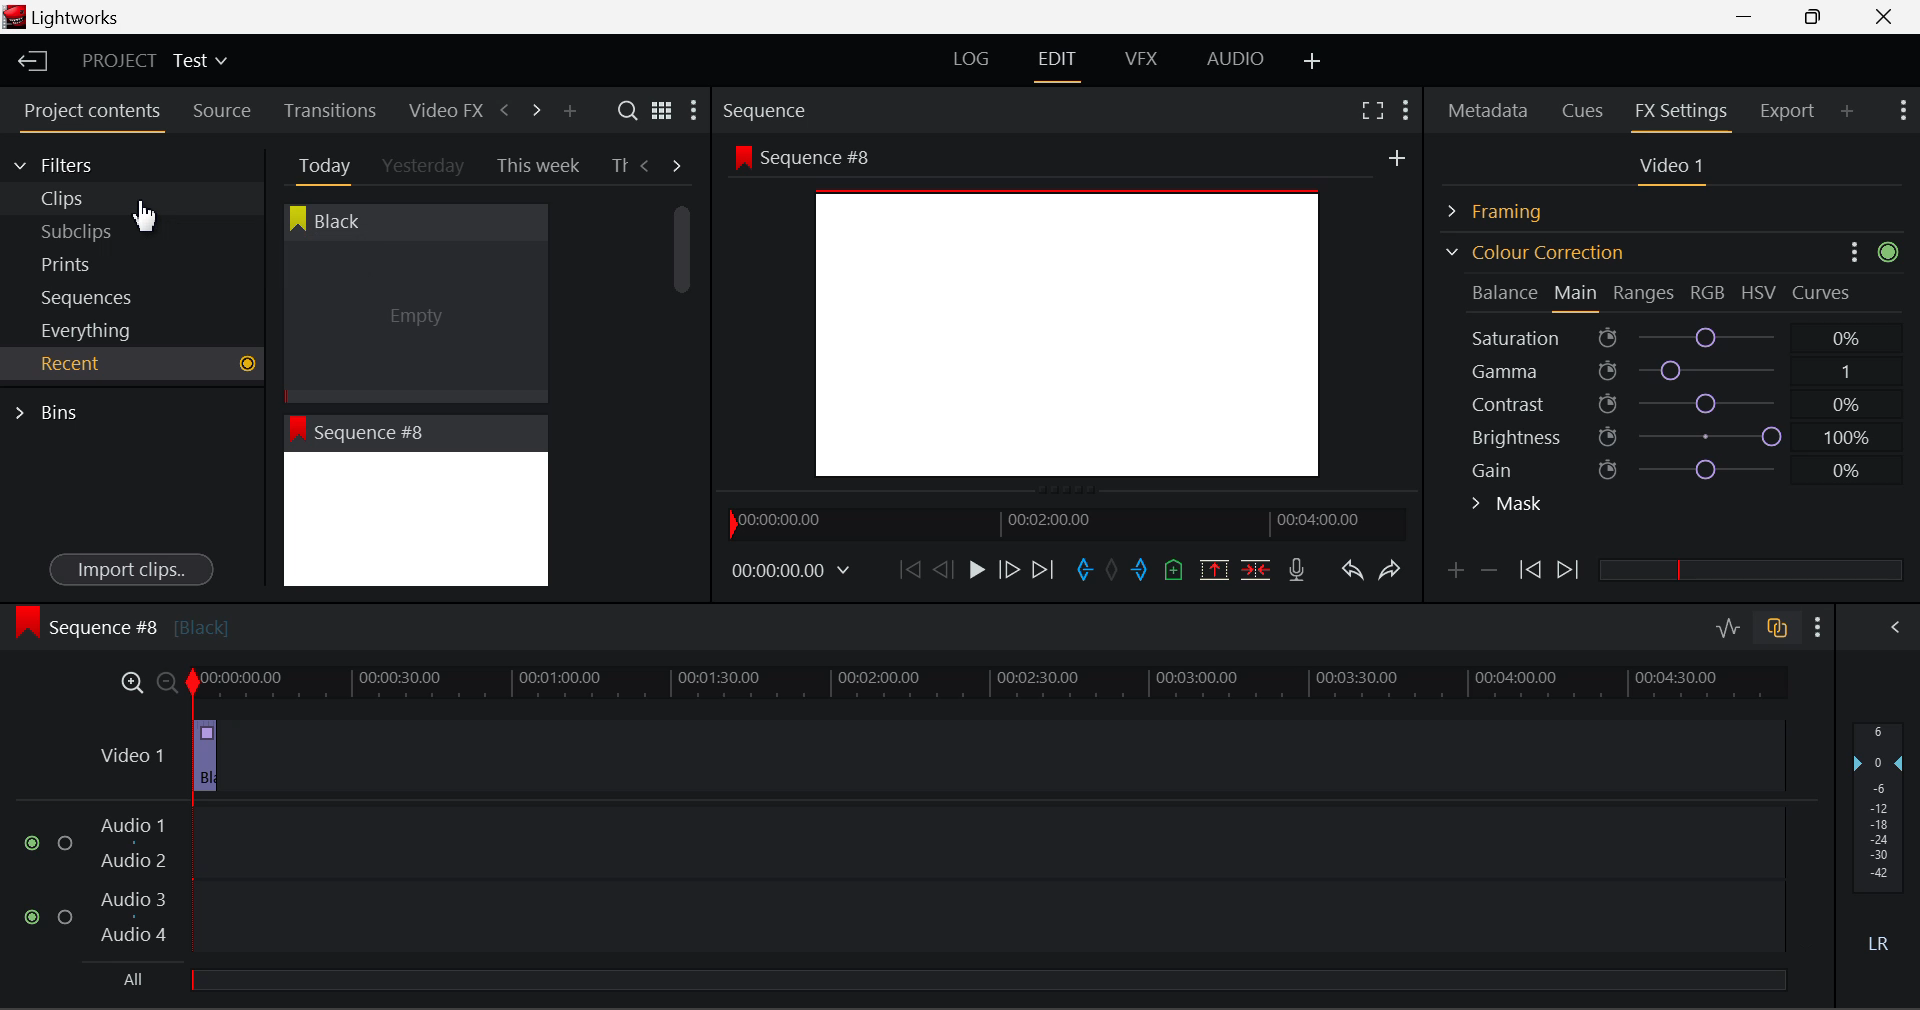  What do you see at coordinates (91, 115) in the screenshot?
I see `Project contents` at bounding box center [91, 115].